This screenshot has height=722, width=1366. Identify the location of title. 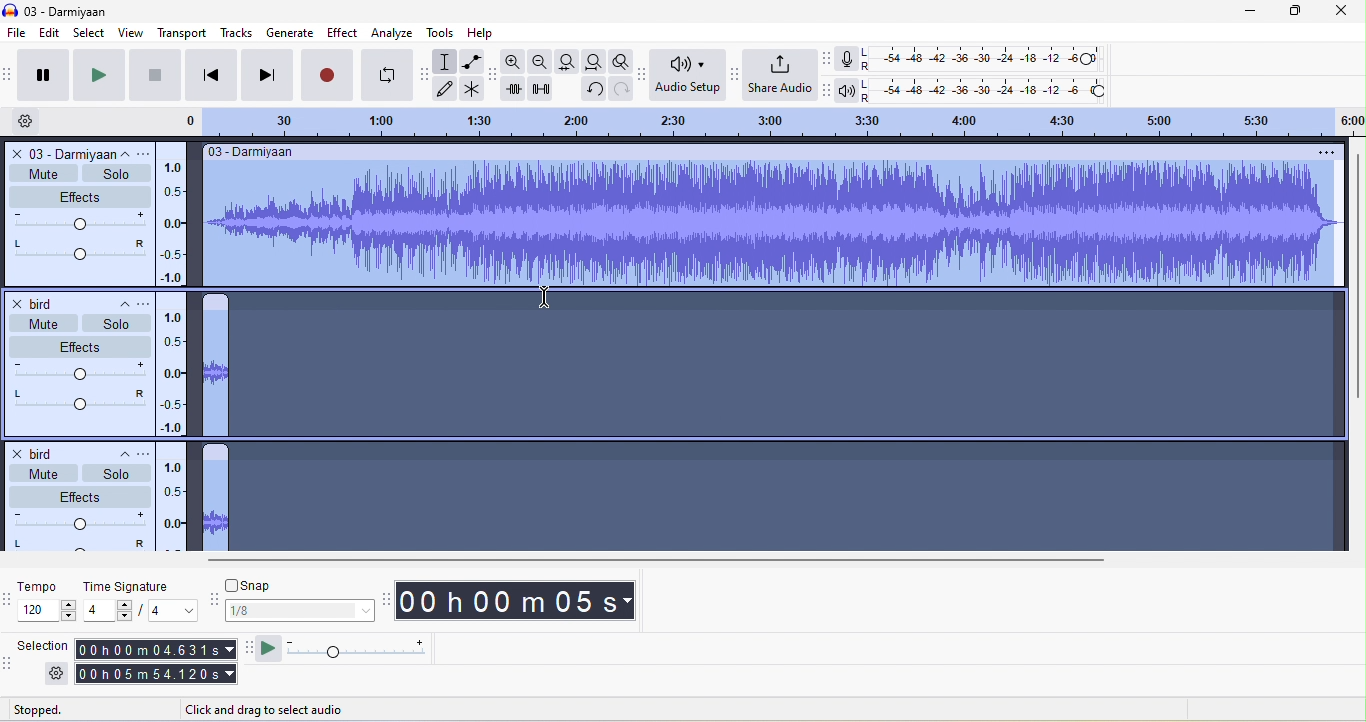
(65, 10).